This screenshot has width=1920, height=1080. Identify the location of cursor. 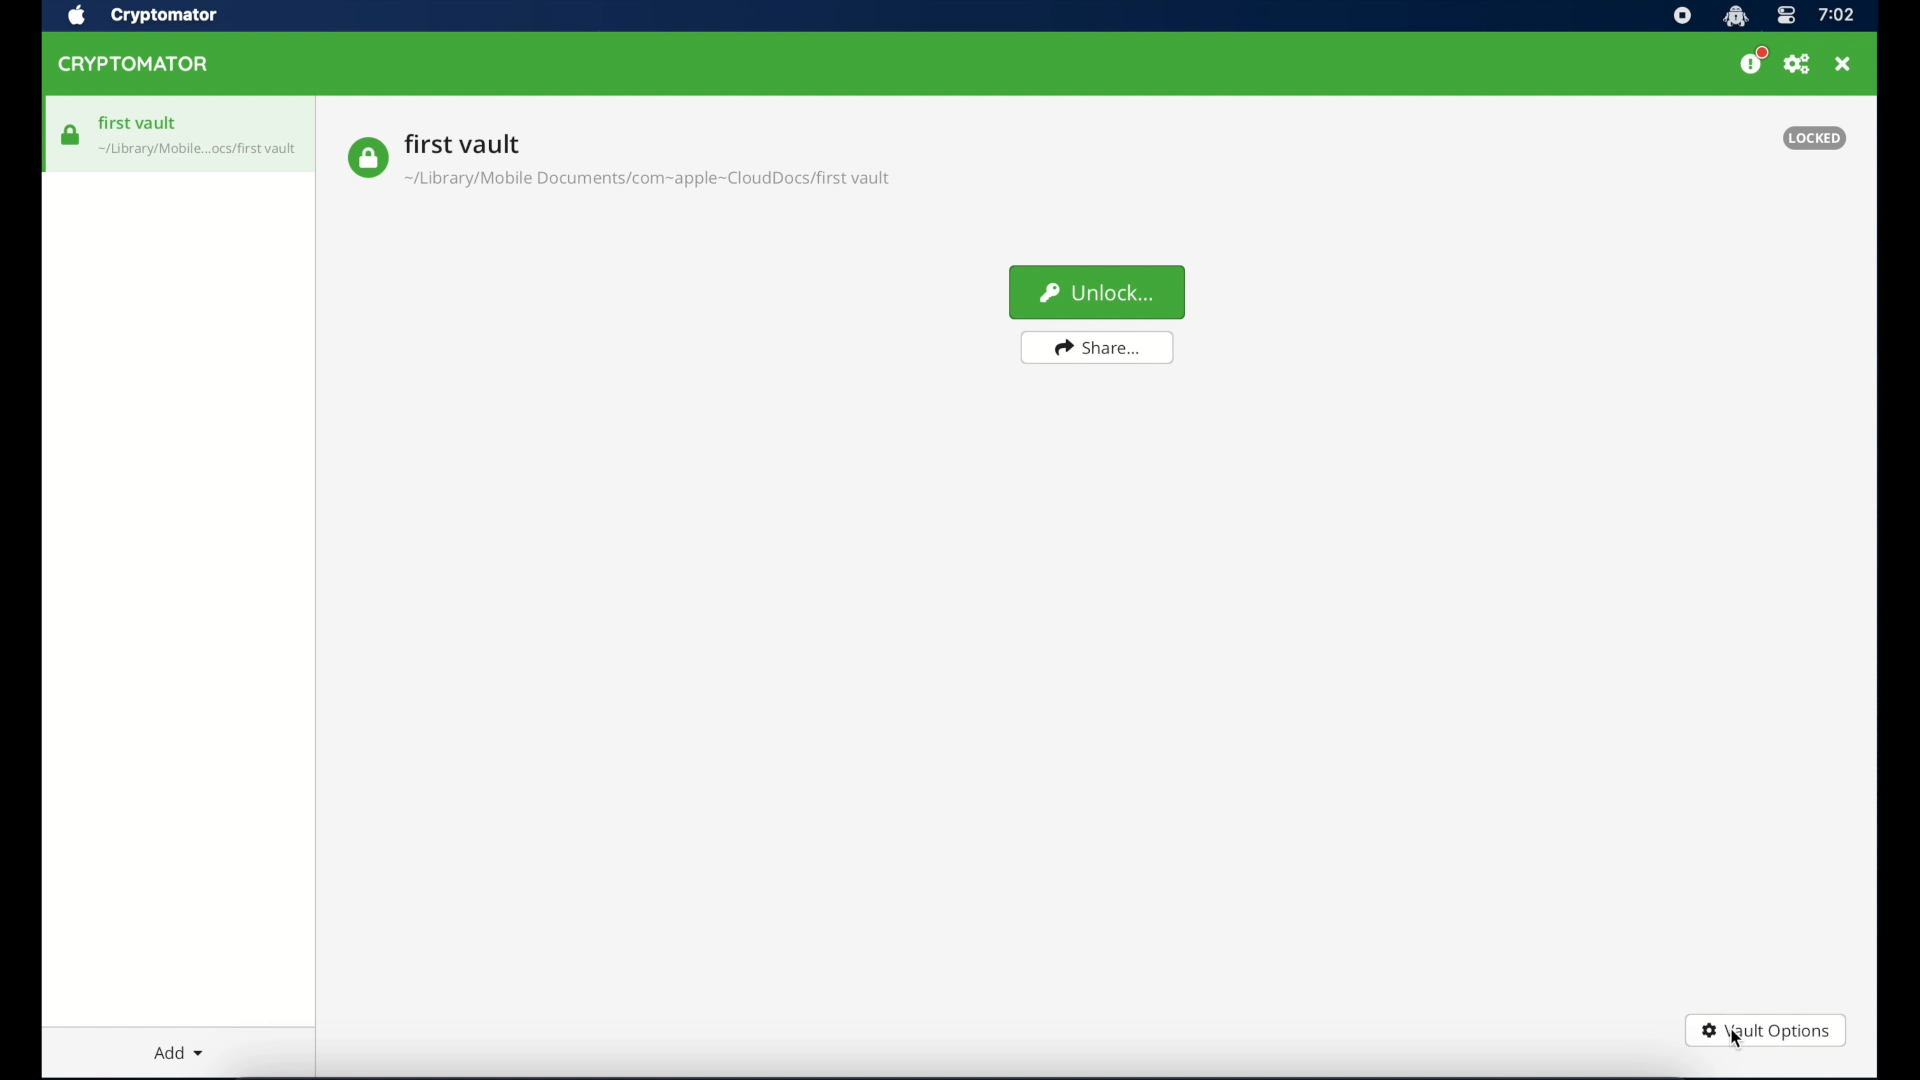
(1737, 1042).